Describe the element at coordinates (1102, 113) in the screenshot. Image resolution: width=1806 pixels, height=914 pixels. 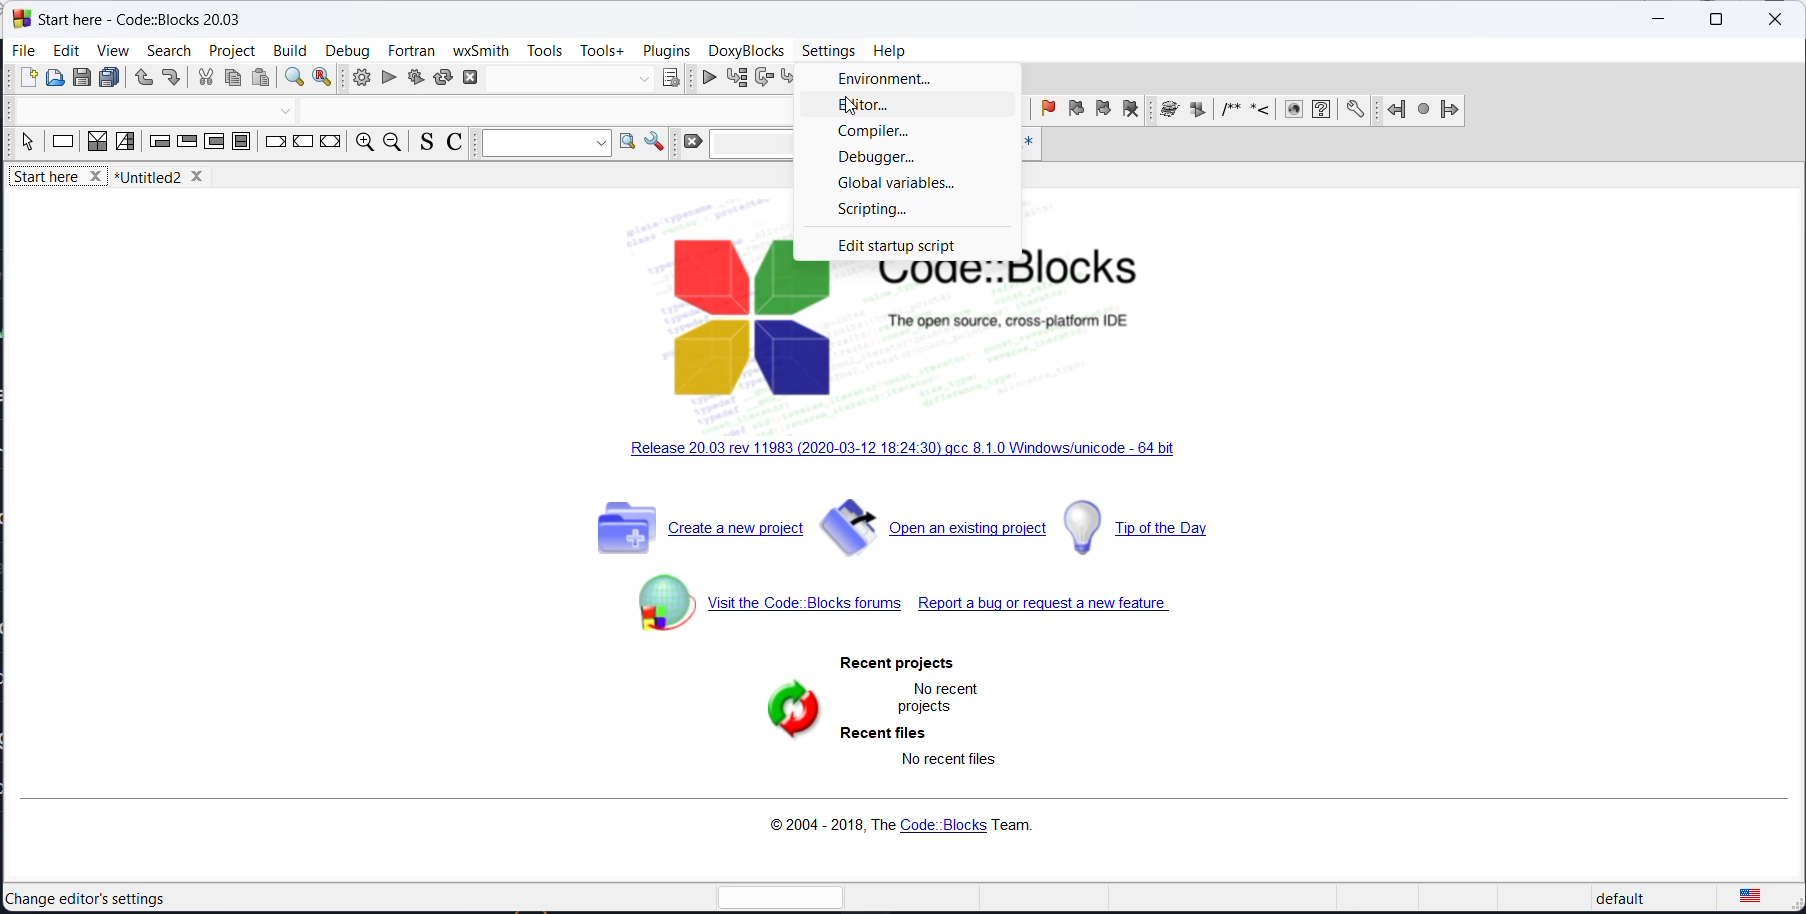
I see `next bookmark` at that location.